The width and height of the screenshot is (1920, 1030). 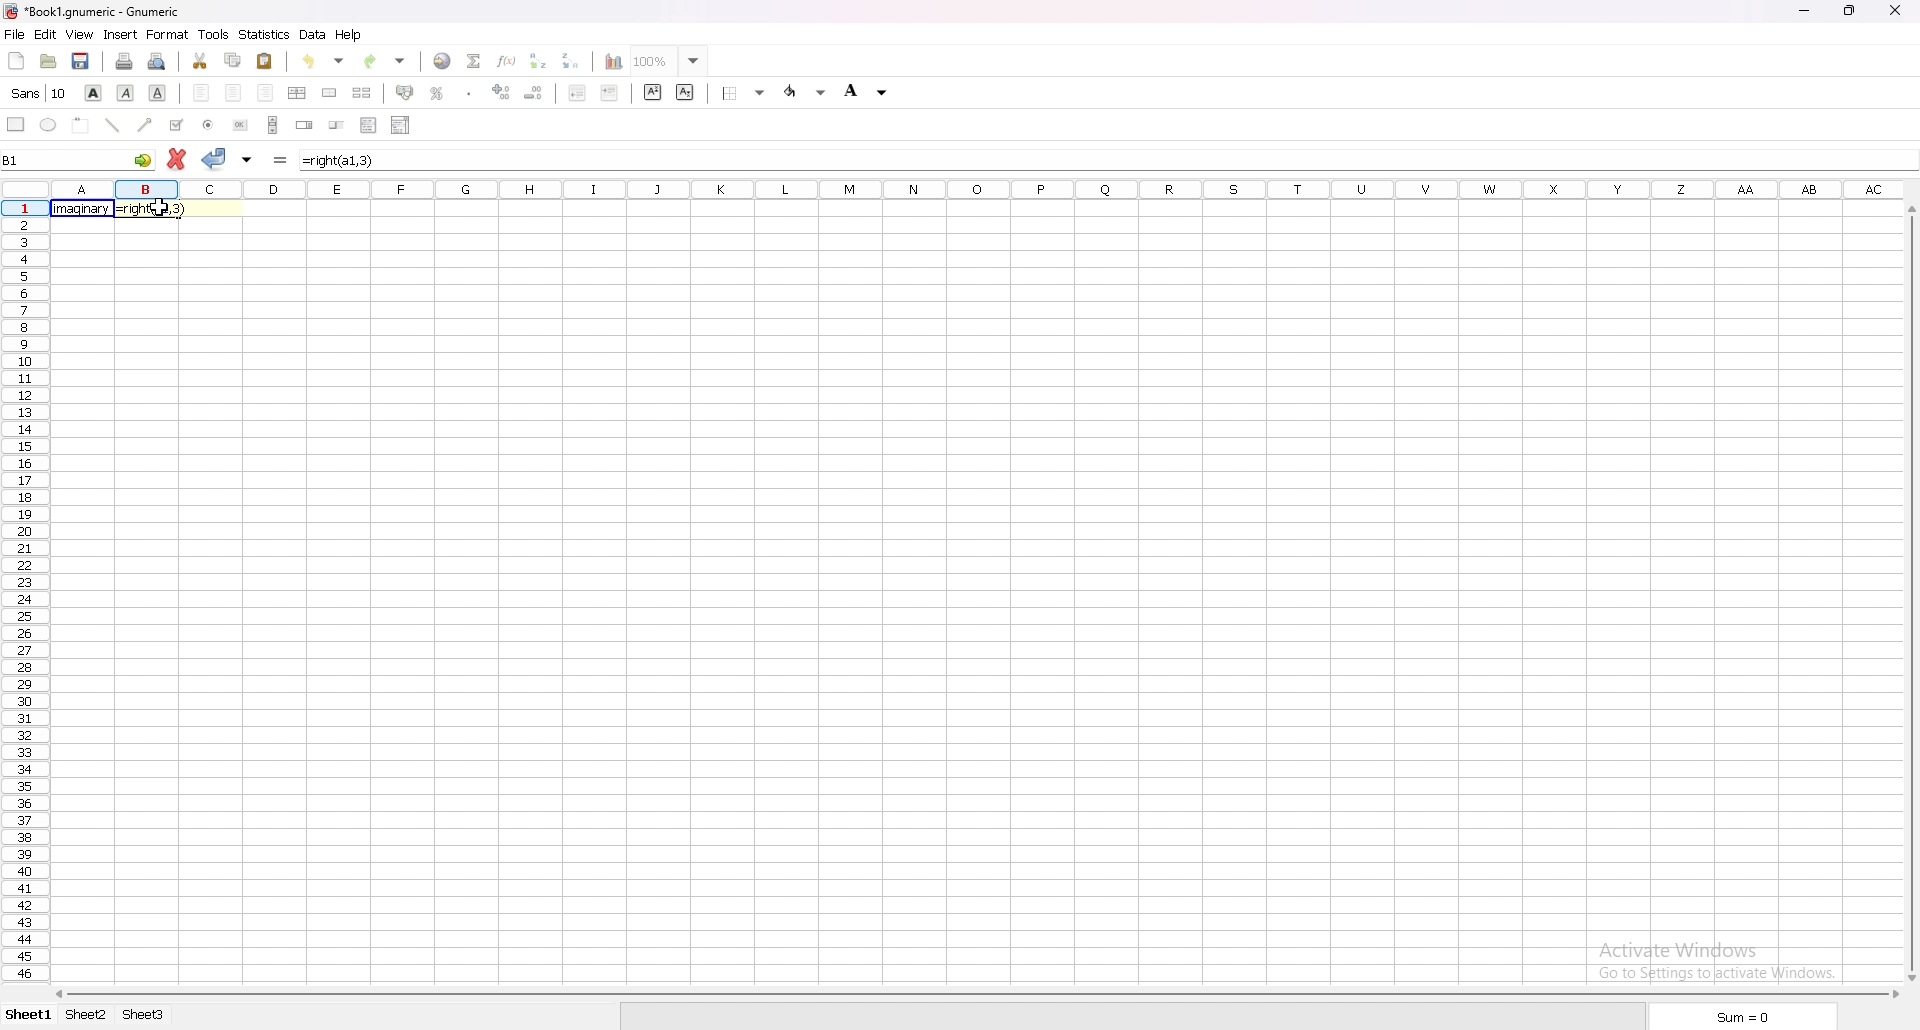 What do you see at coordinates (362, 92) in the screenshot?
I see `split merged cells` at bounding box center [362, 92].